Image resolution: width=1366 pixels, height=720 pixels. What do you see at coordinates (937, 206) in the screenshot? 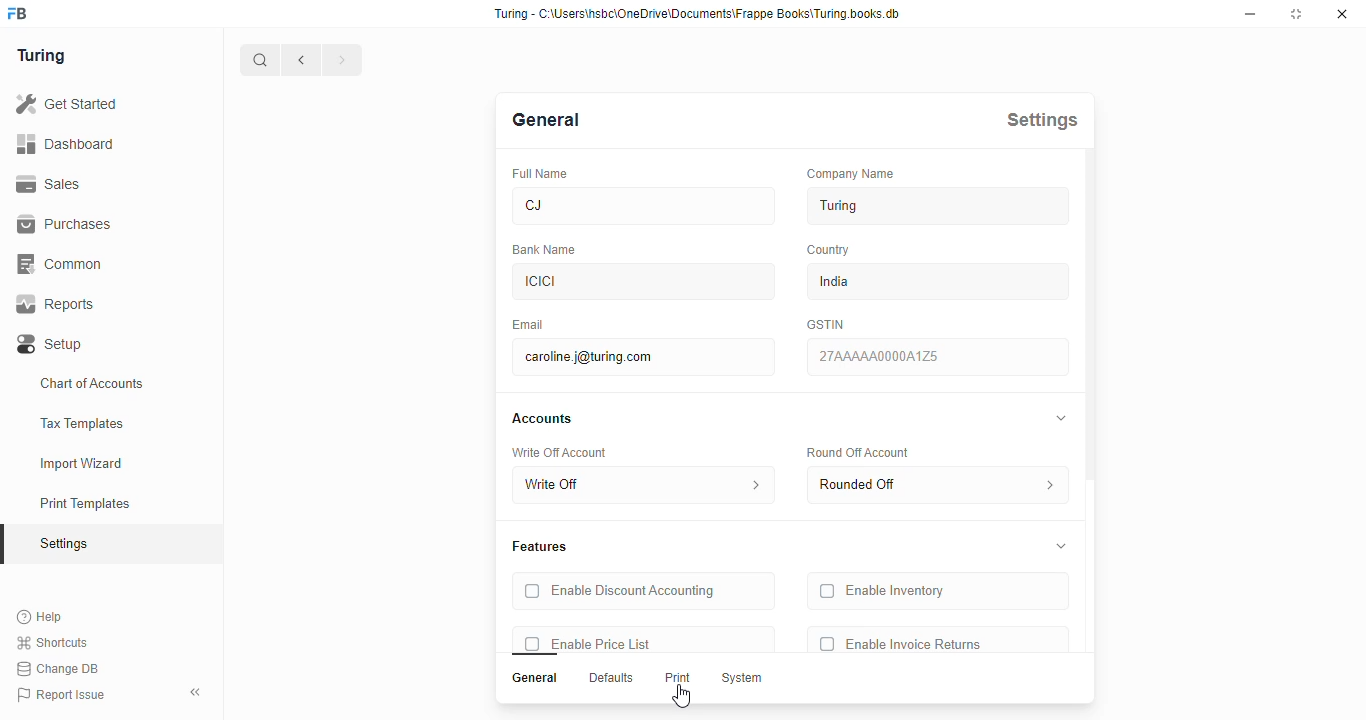
I see `Turing` at bounding box center [937, 206].